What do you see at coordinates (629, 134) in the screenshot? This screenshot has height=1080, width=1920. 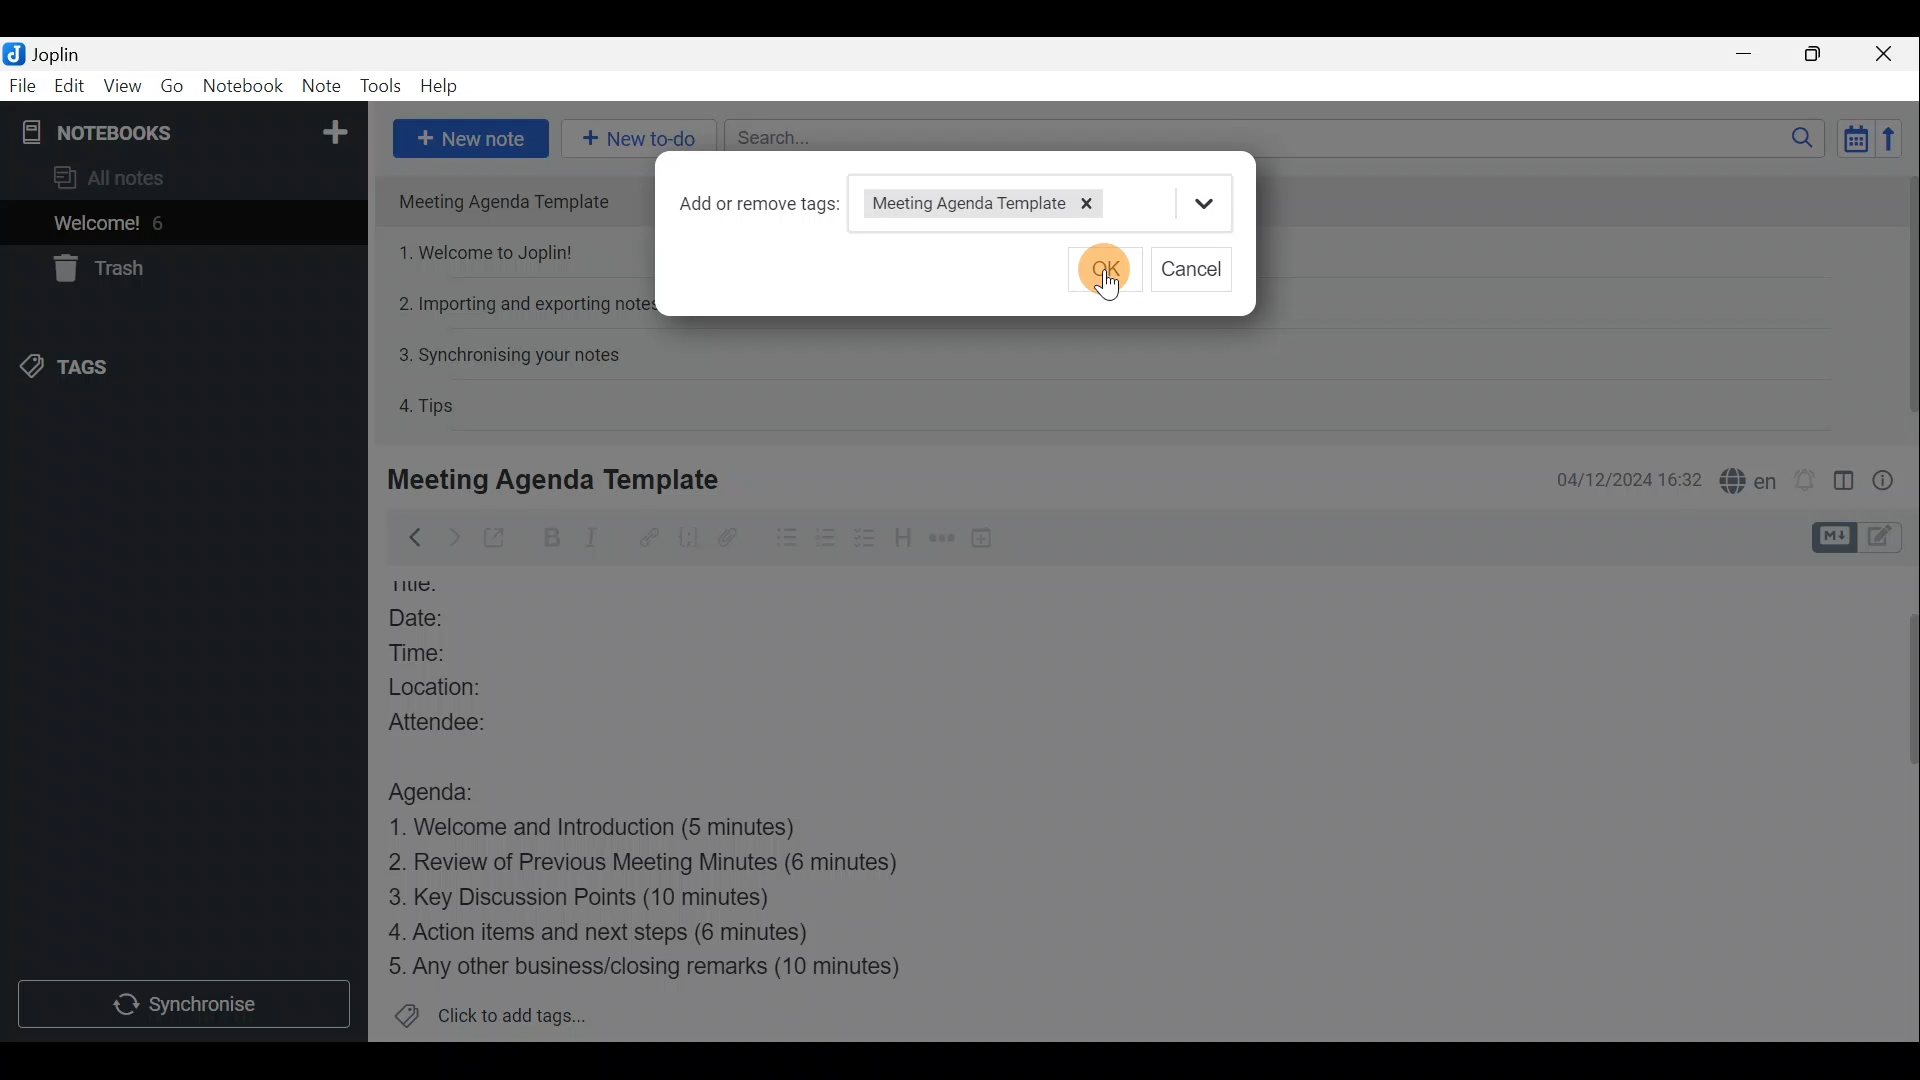 I see `New to-do` at bounding box center [629, 134].